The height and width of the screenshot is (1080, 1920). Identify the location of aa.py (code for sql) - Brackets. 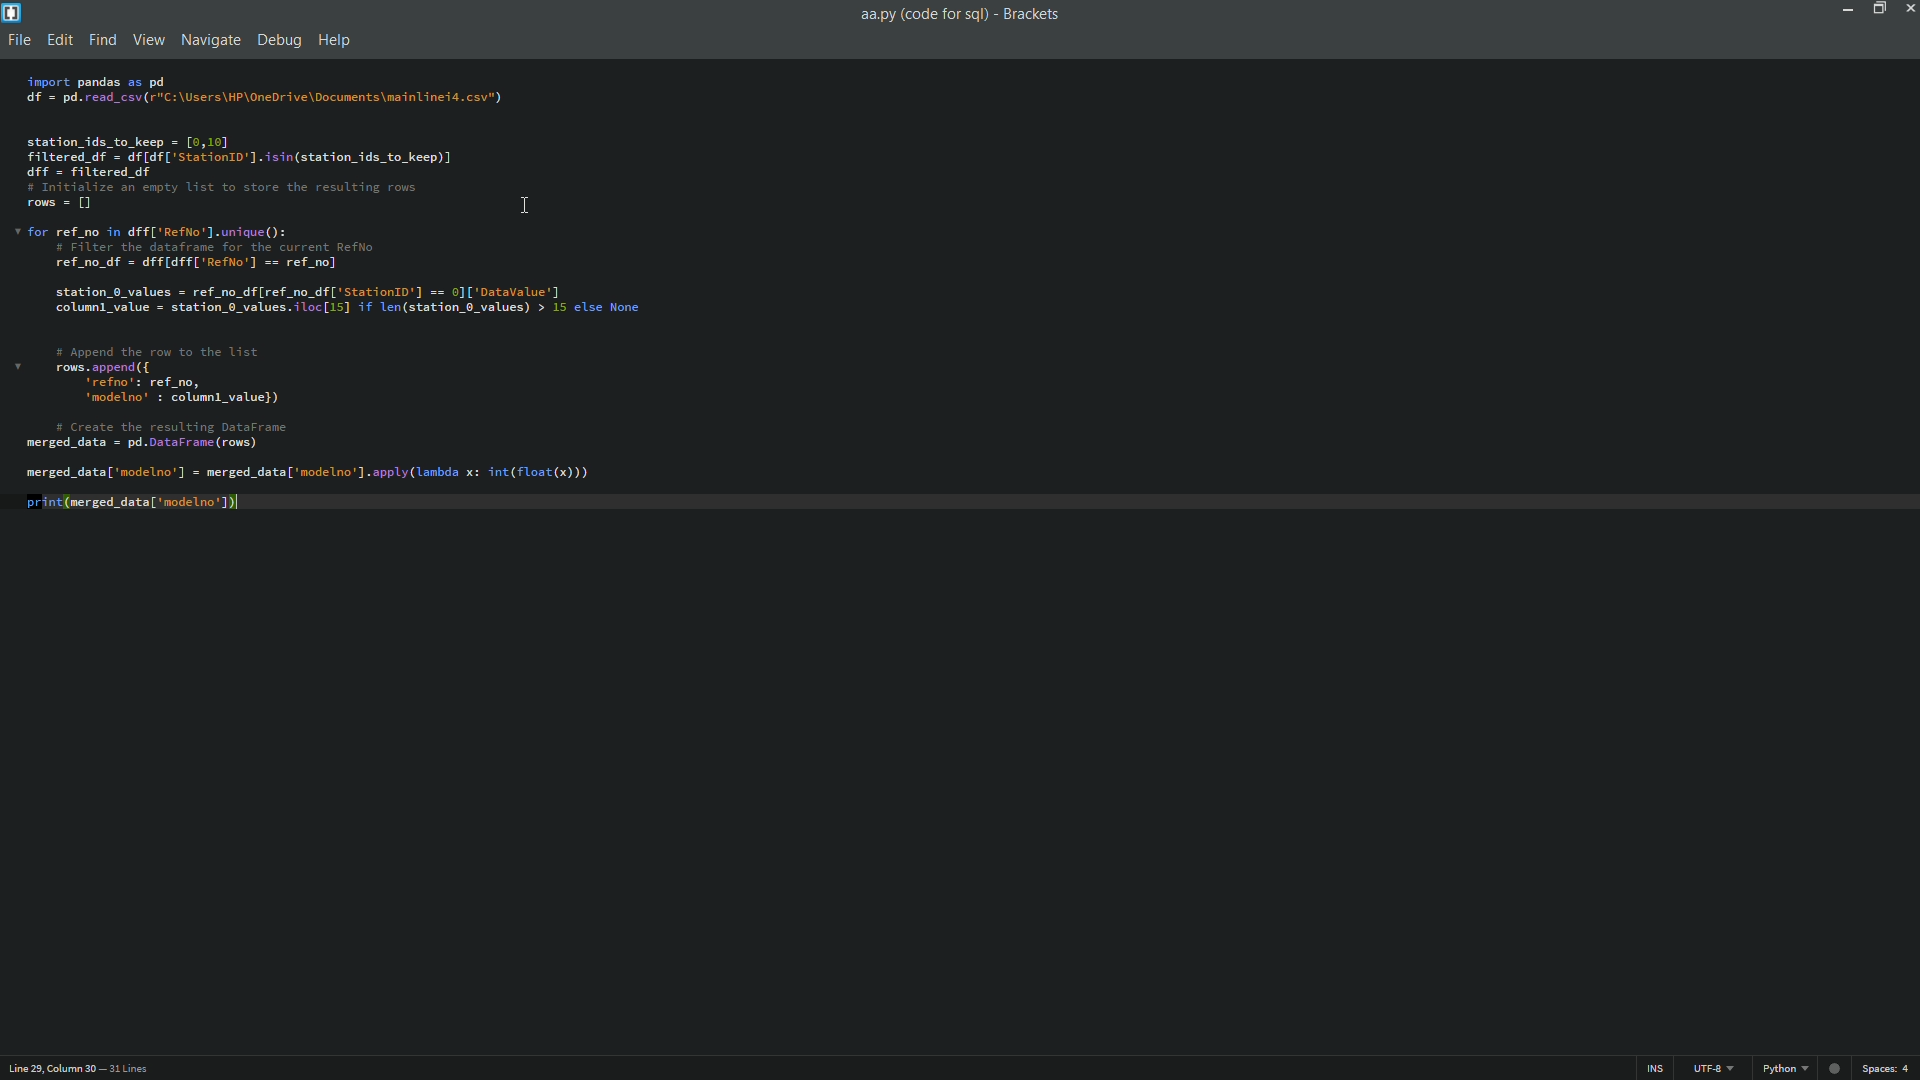
(962, 16).